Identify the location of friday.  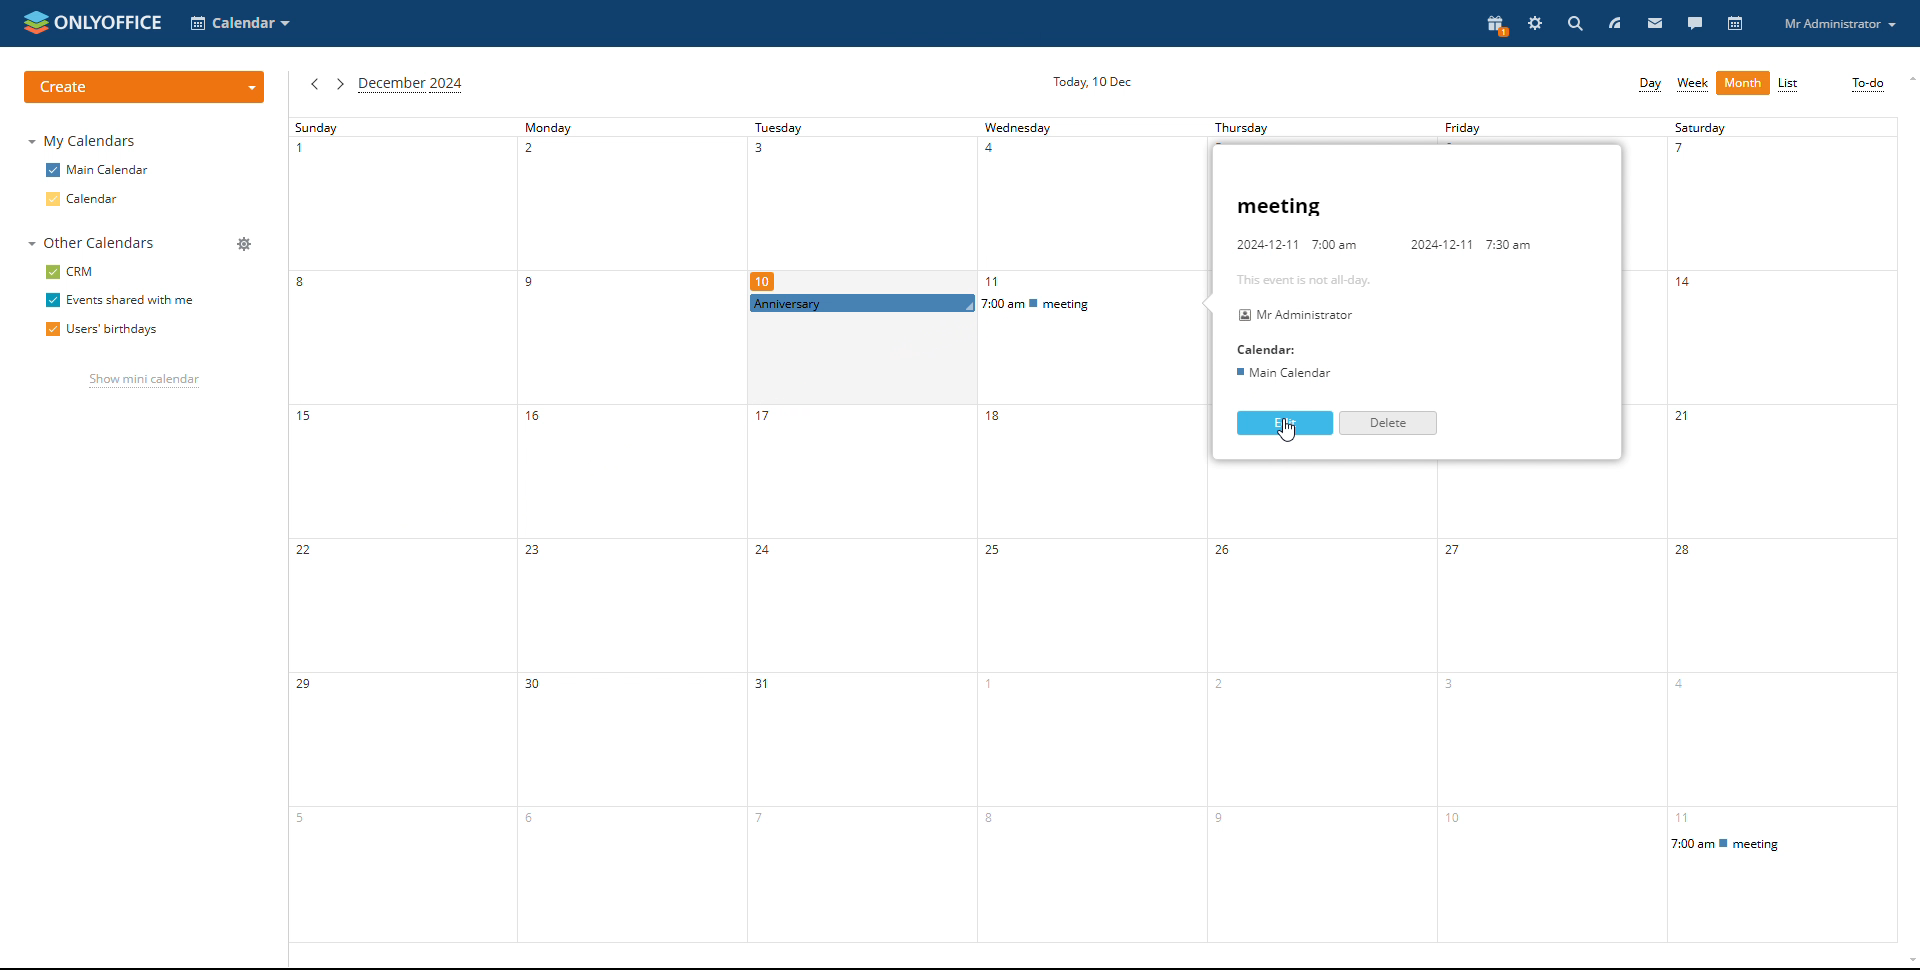
(1502, 128).